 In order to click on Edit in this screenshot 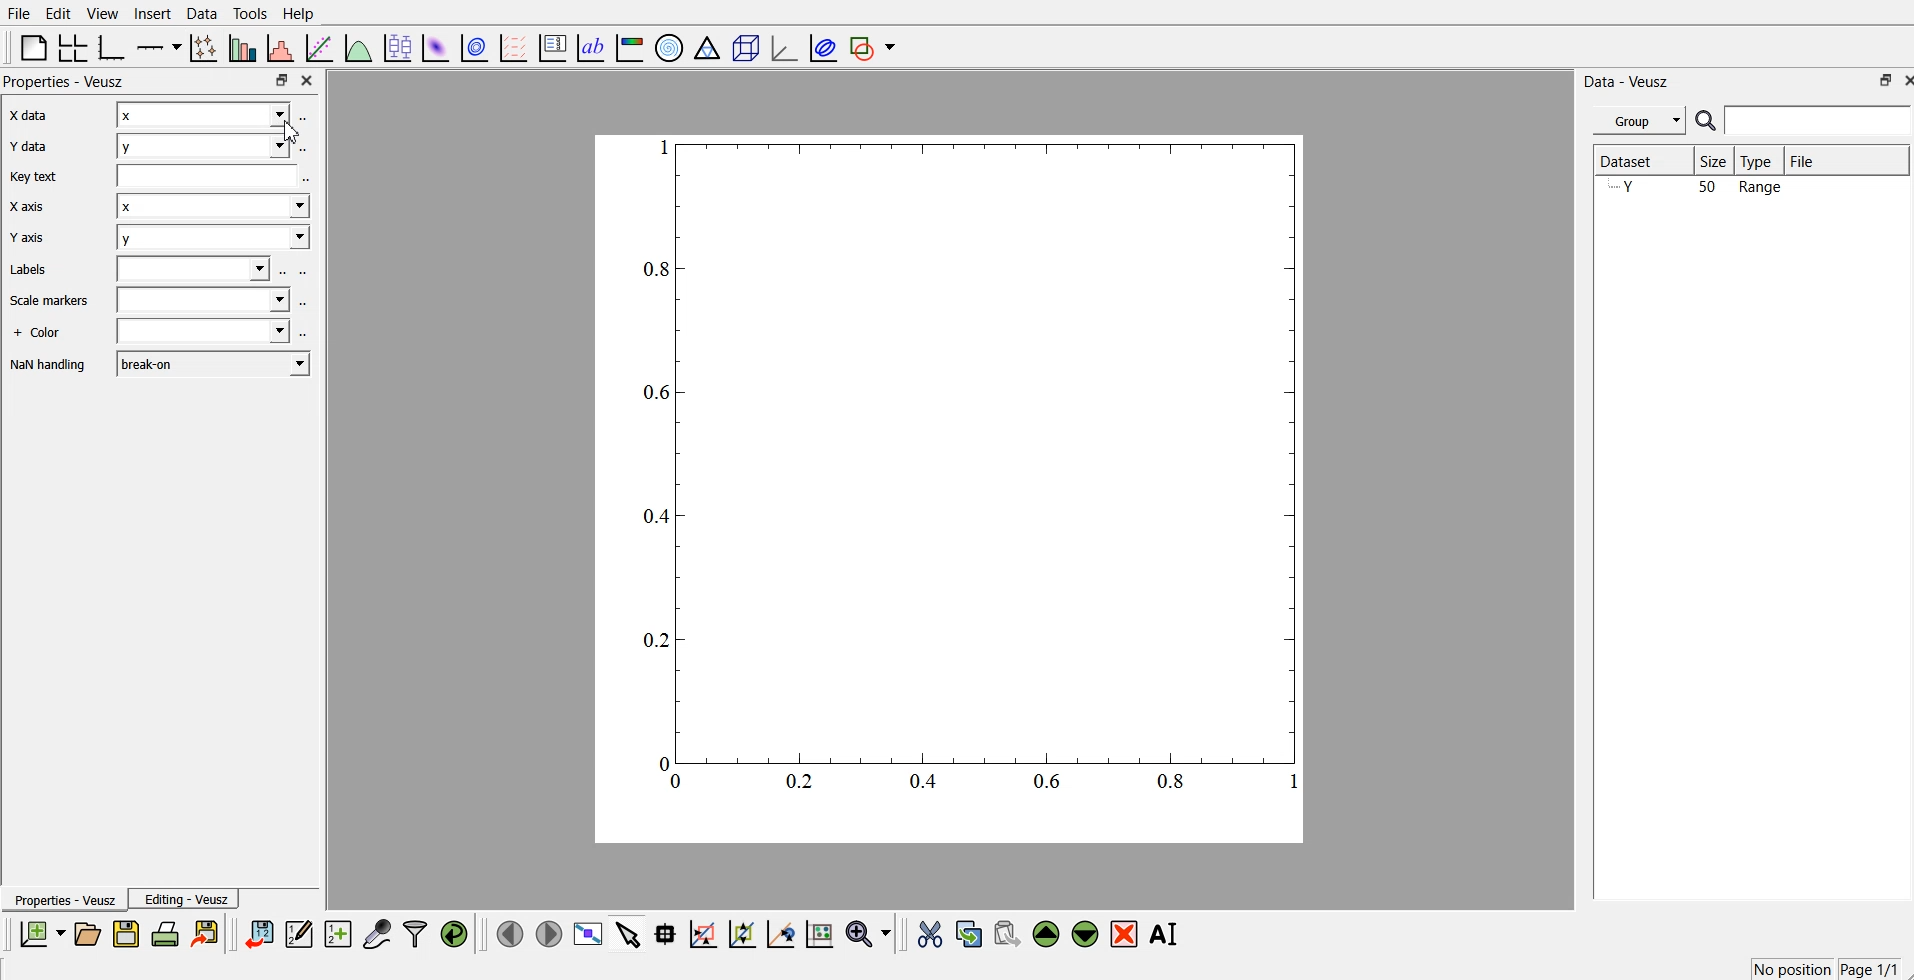, I will do `click(58, 13)`.